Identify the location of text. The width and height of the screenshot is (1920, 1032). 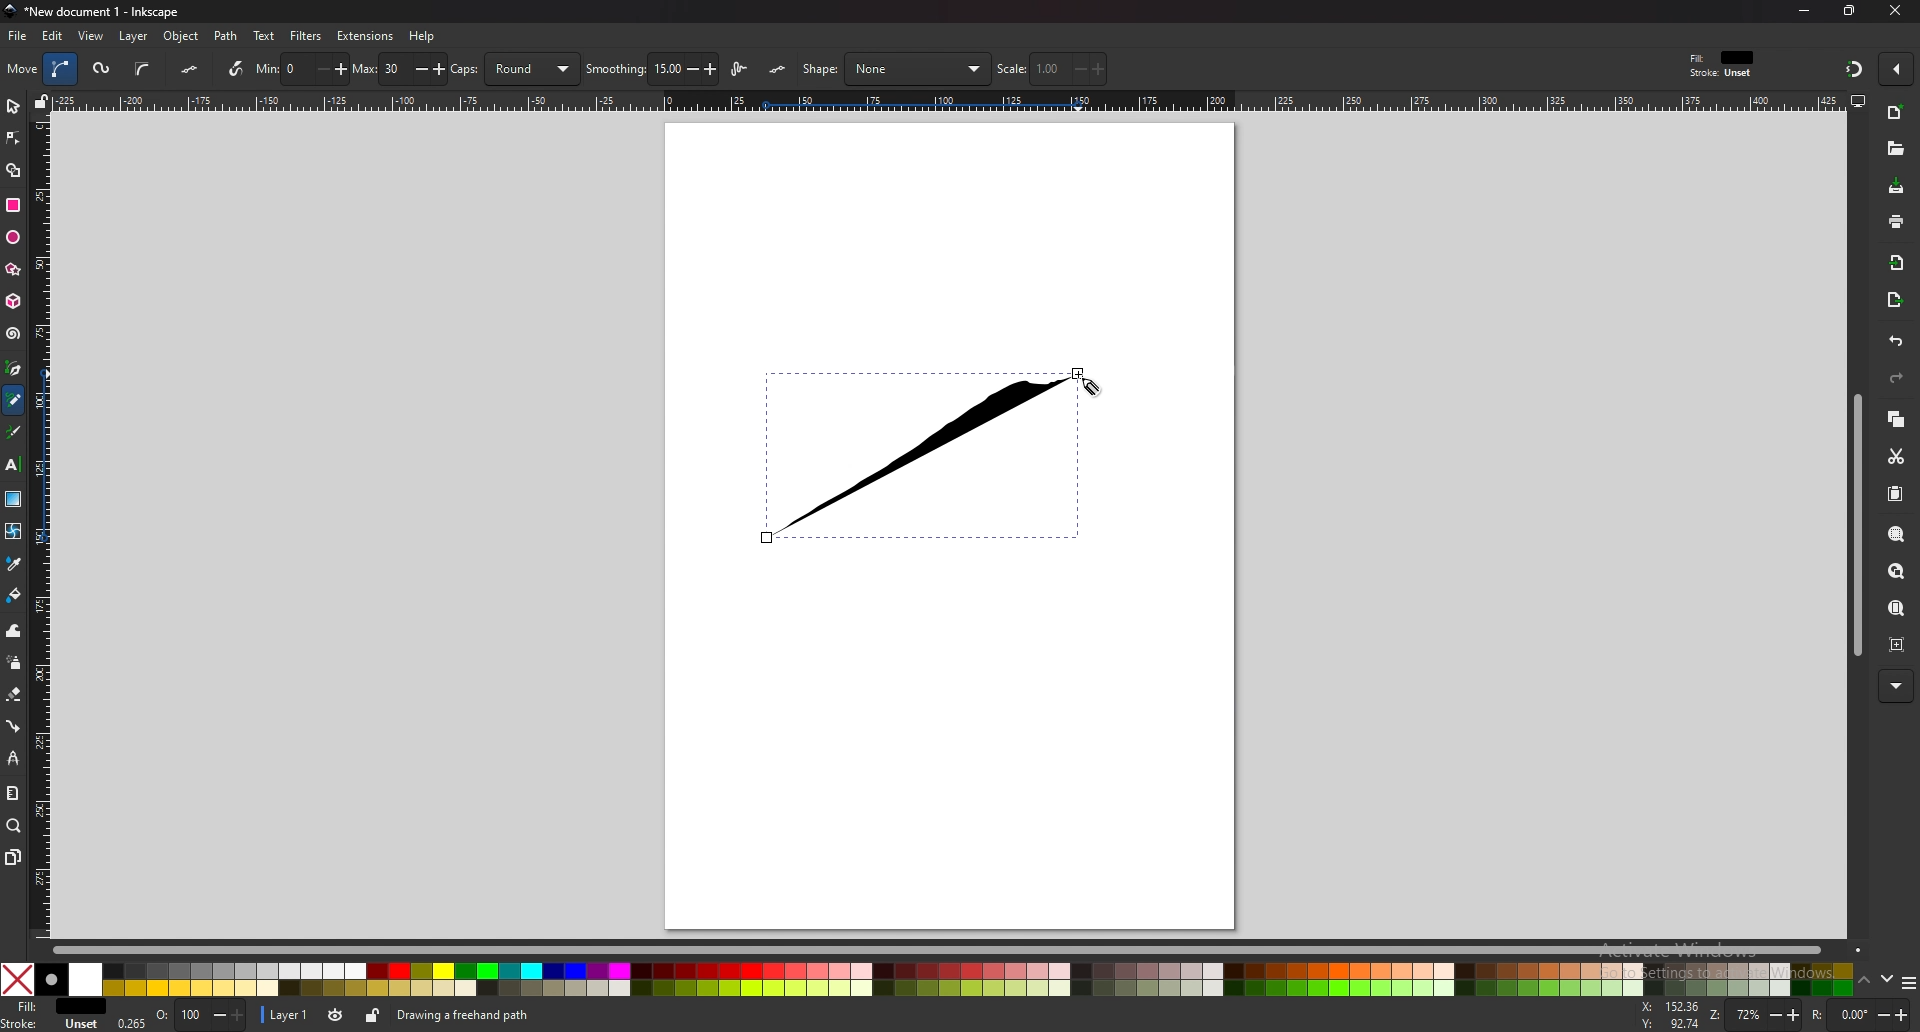
(265, 36).